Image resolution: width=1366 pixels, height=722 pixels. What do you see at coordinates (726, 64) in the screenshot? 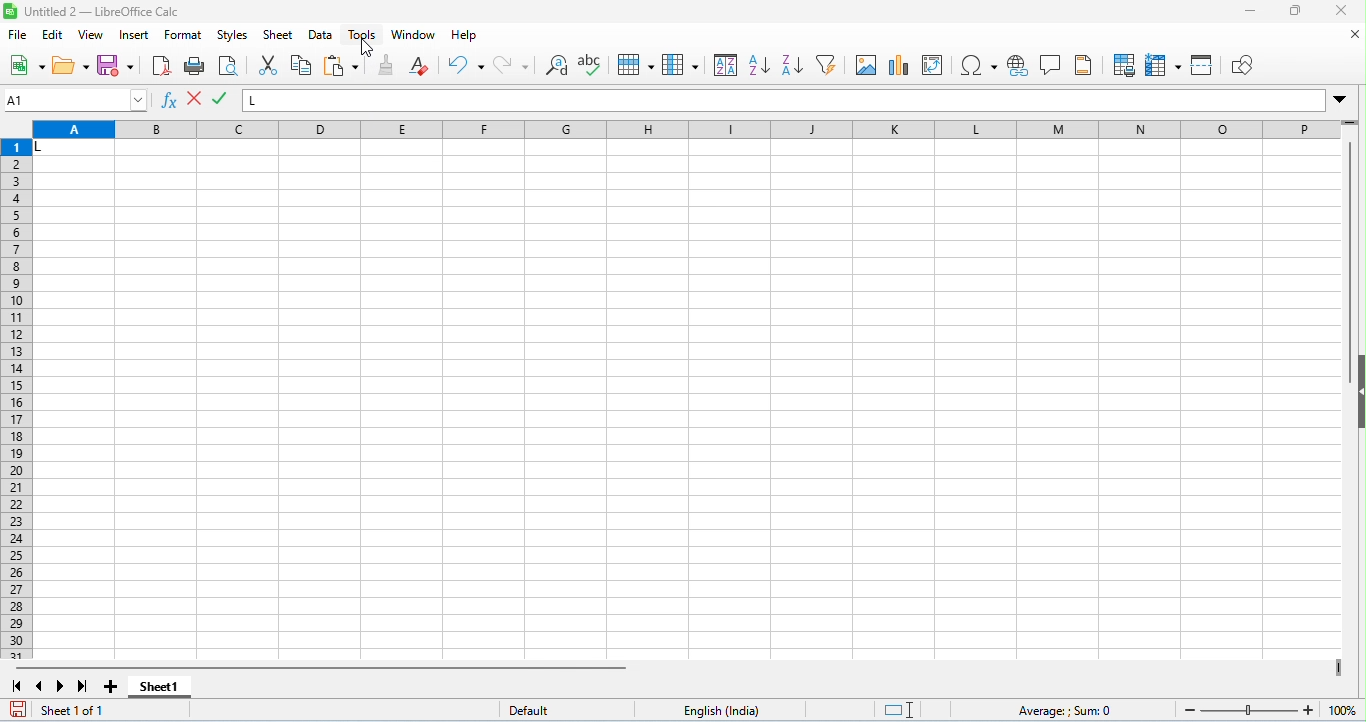
I see `sort` at bounding box center [726, 64].